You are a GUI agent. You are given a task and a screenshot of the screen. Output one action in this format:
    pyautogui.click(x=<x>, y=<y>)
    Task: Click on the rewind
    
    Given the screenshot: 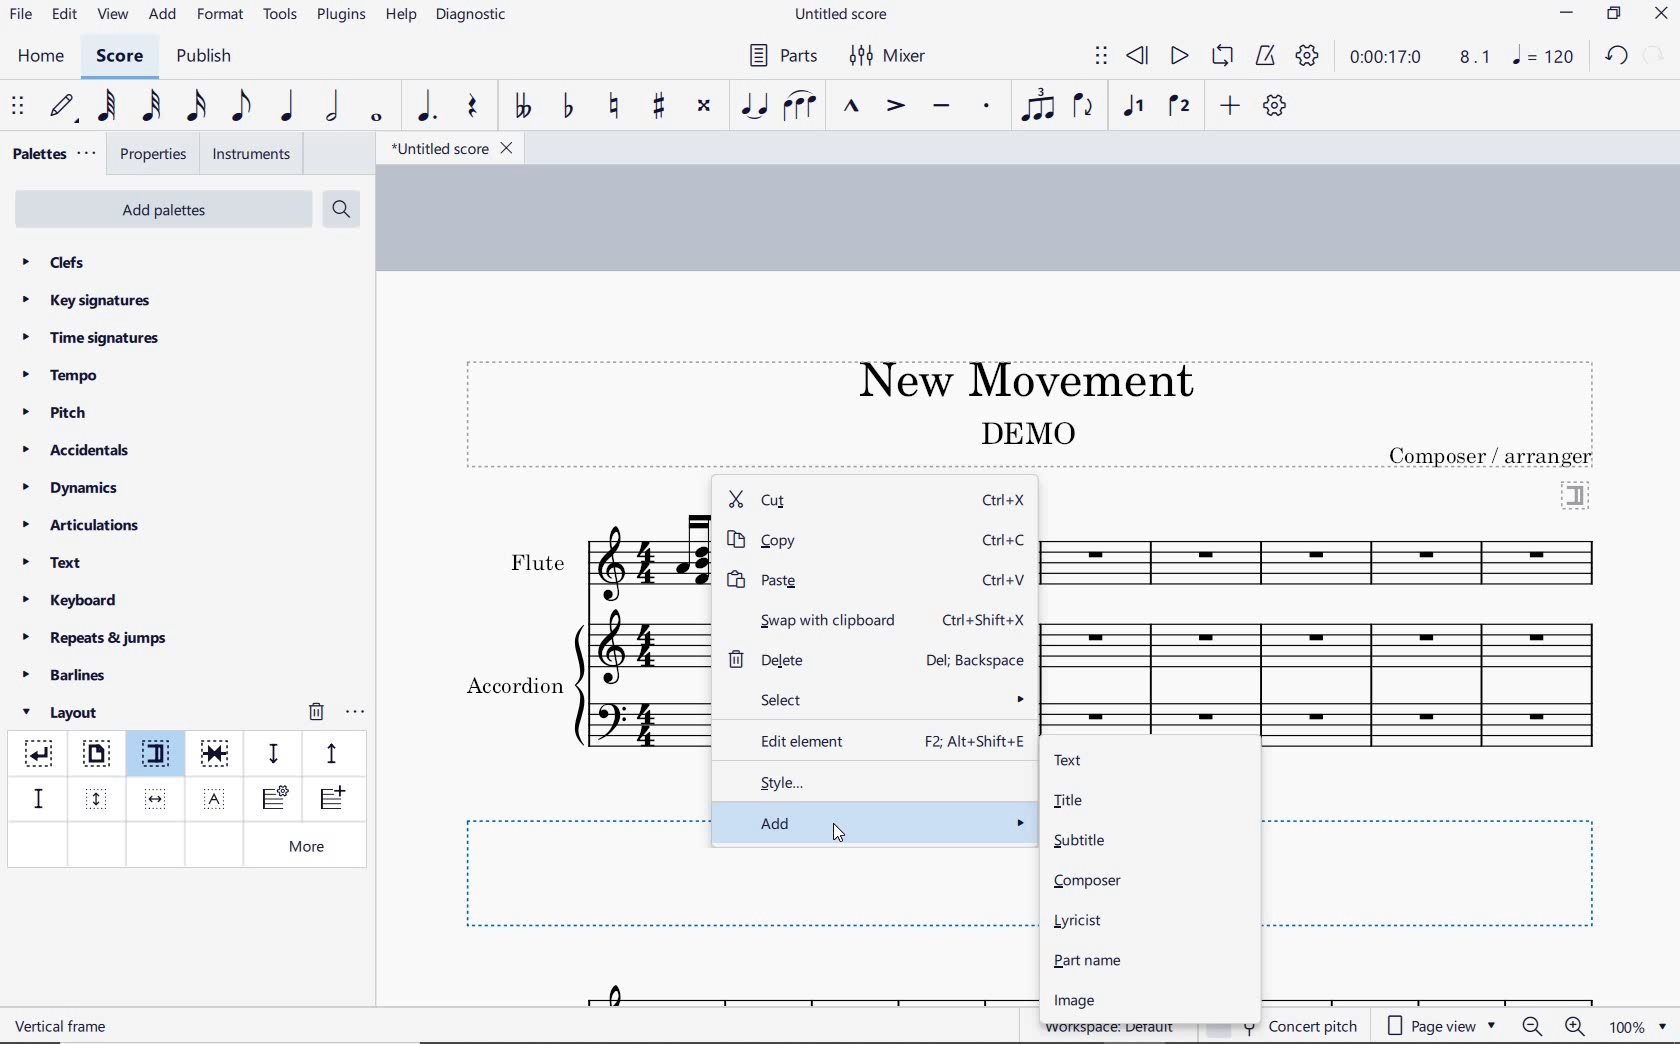 What is the action you would take?
    pyautogui.click(x=1139, y=57)
    